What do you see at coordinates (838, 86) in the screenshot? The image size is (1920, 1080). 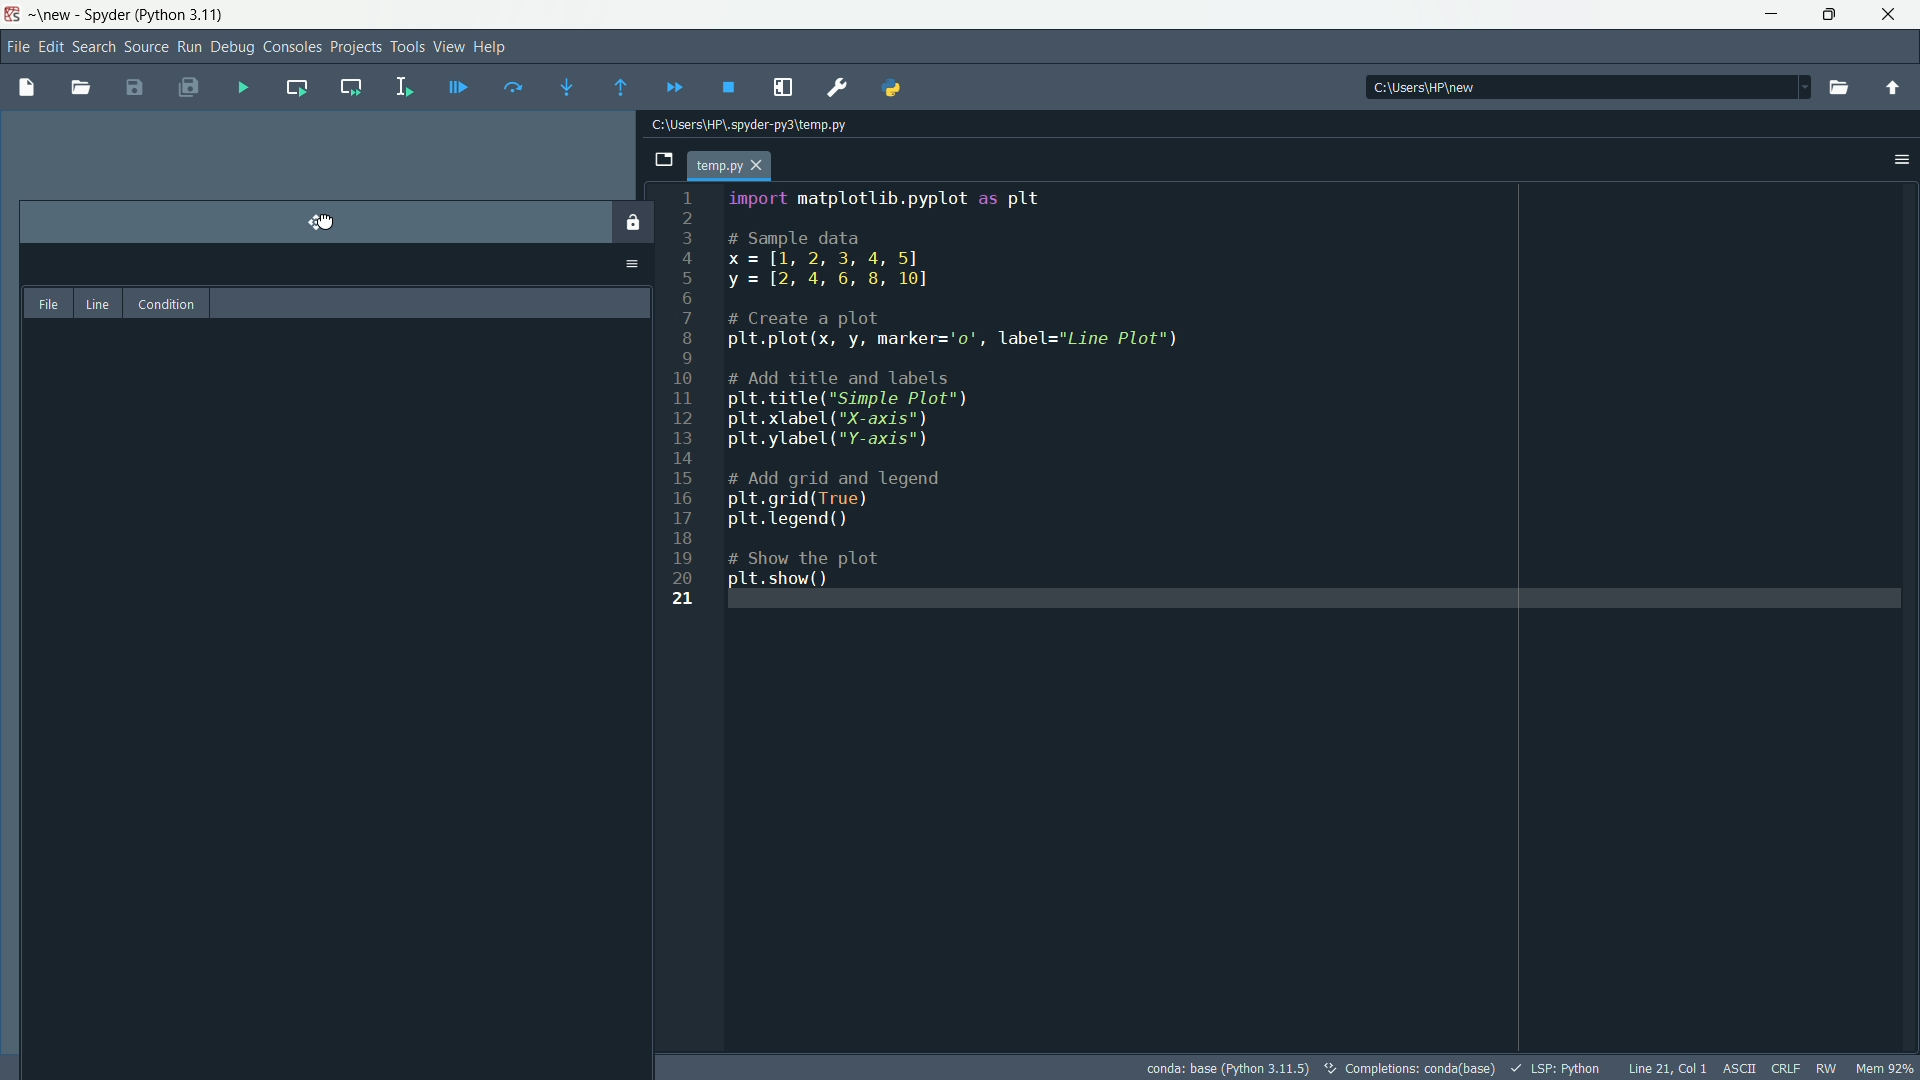 I see `preferences` at bounding box center [838, 86].